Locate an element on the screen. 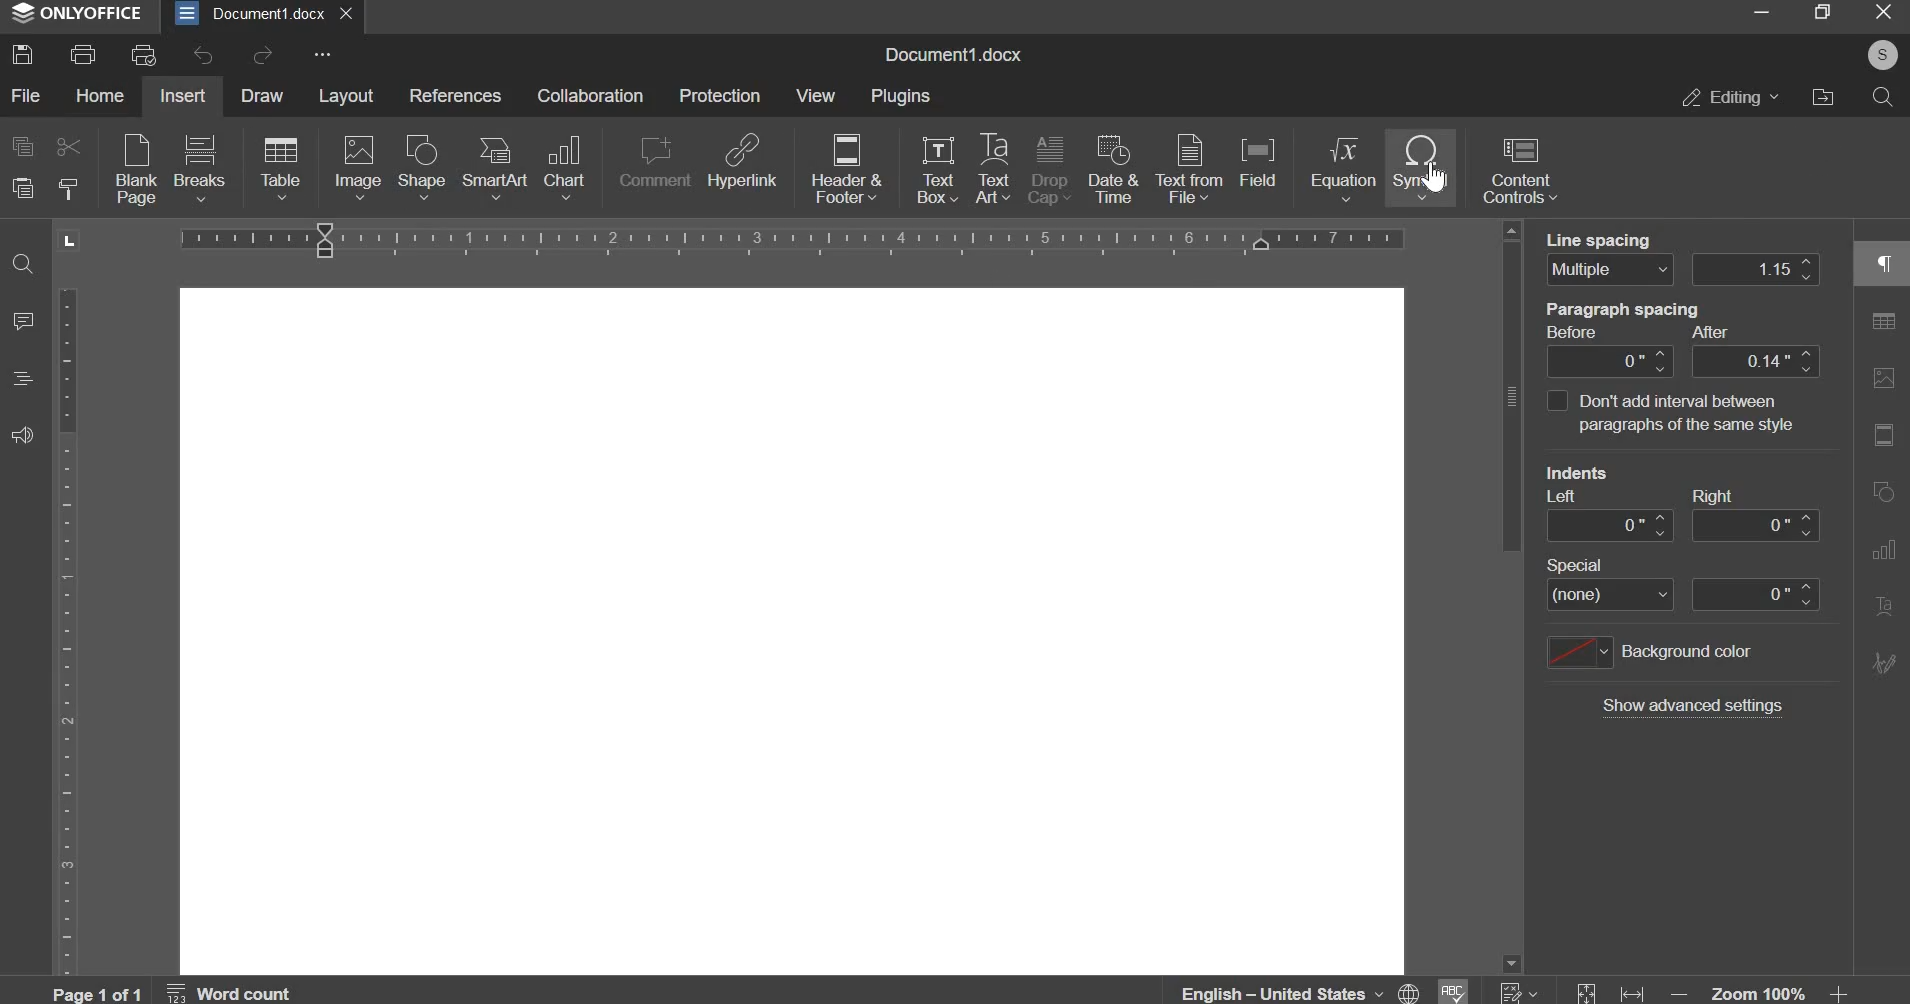 The height and width of the screenshot is (1004, 1910). show additional settings is located at coordinates (1692, 706).